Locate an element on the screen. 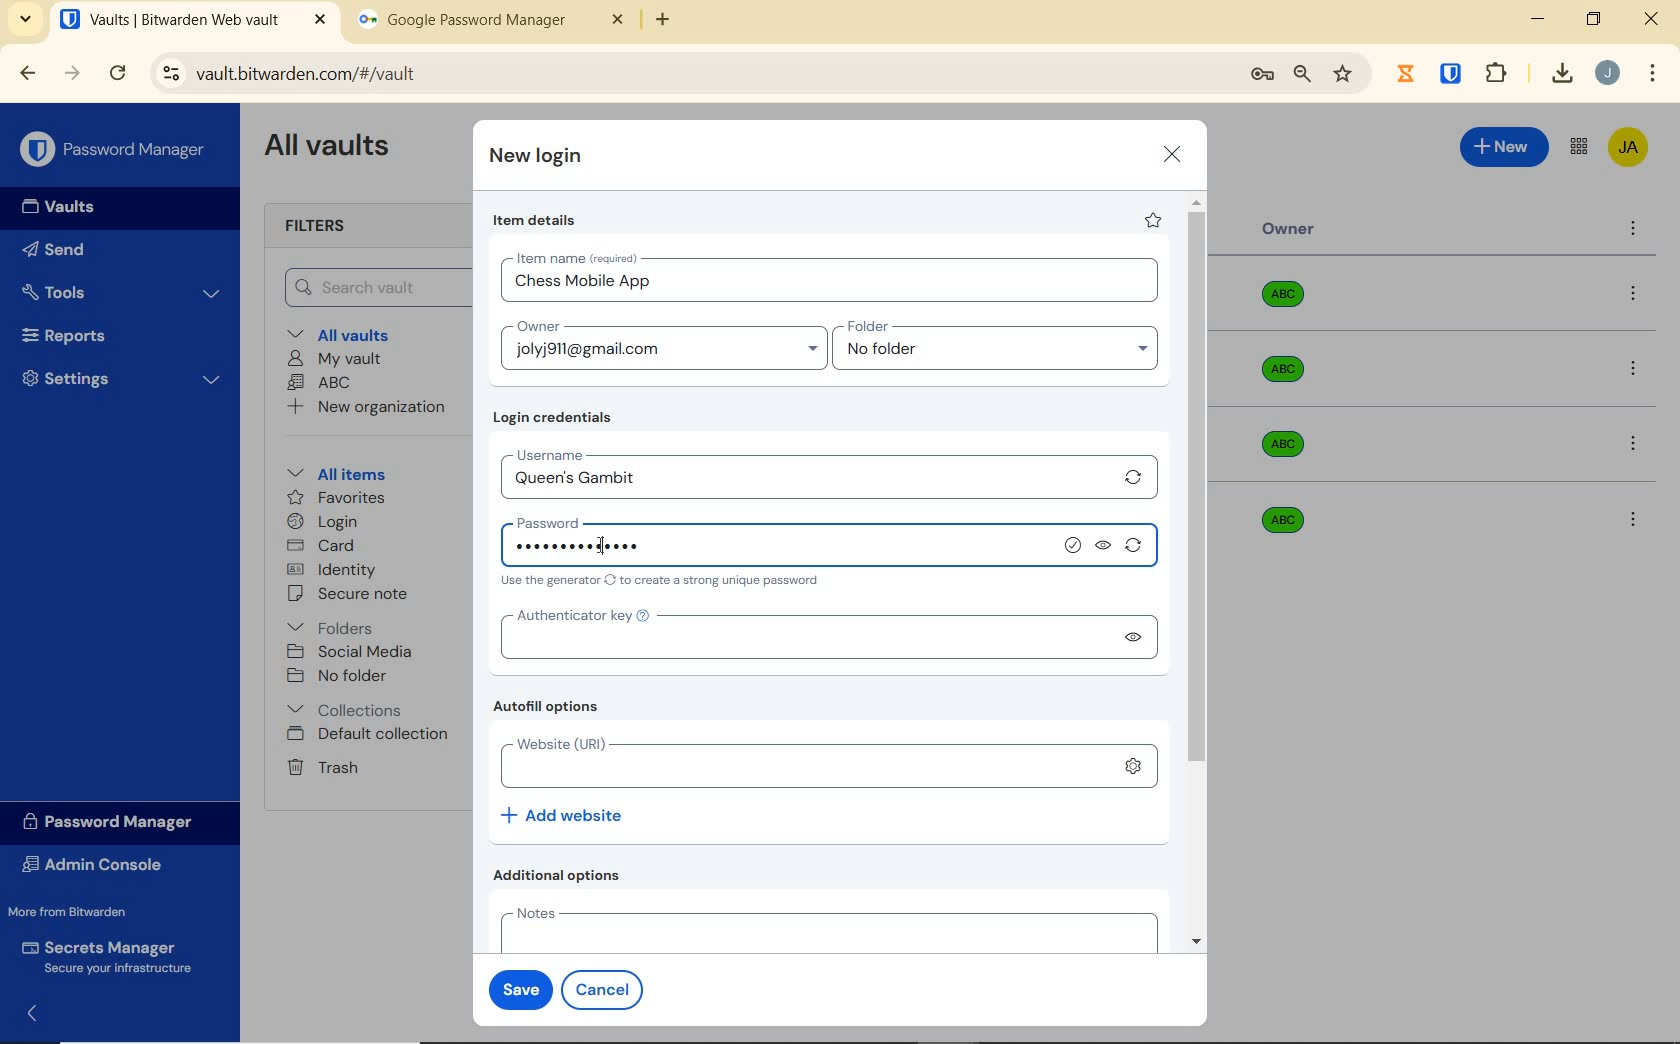  New login is located at coordinates (537, 158).